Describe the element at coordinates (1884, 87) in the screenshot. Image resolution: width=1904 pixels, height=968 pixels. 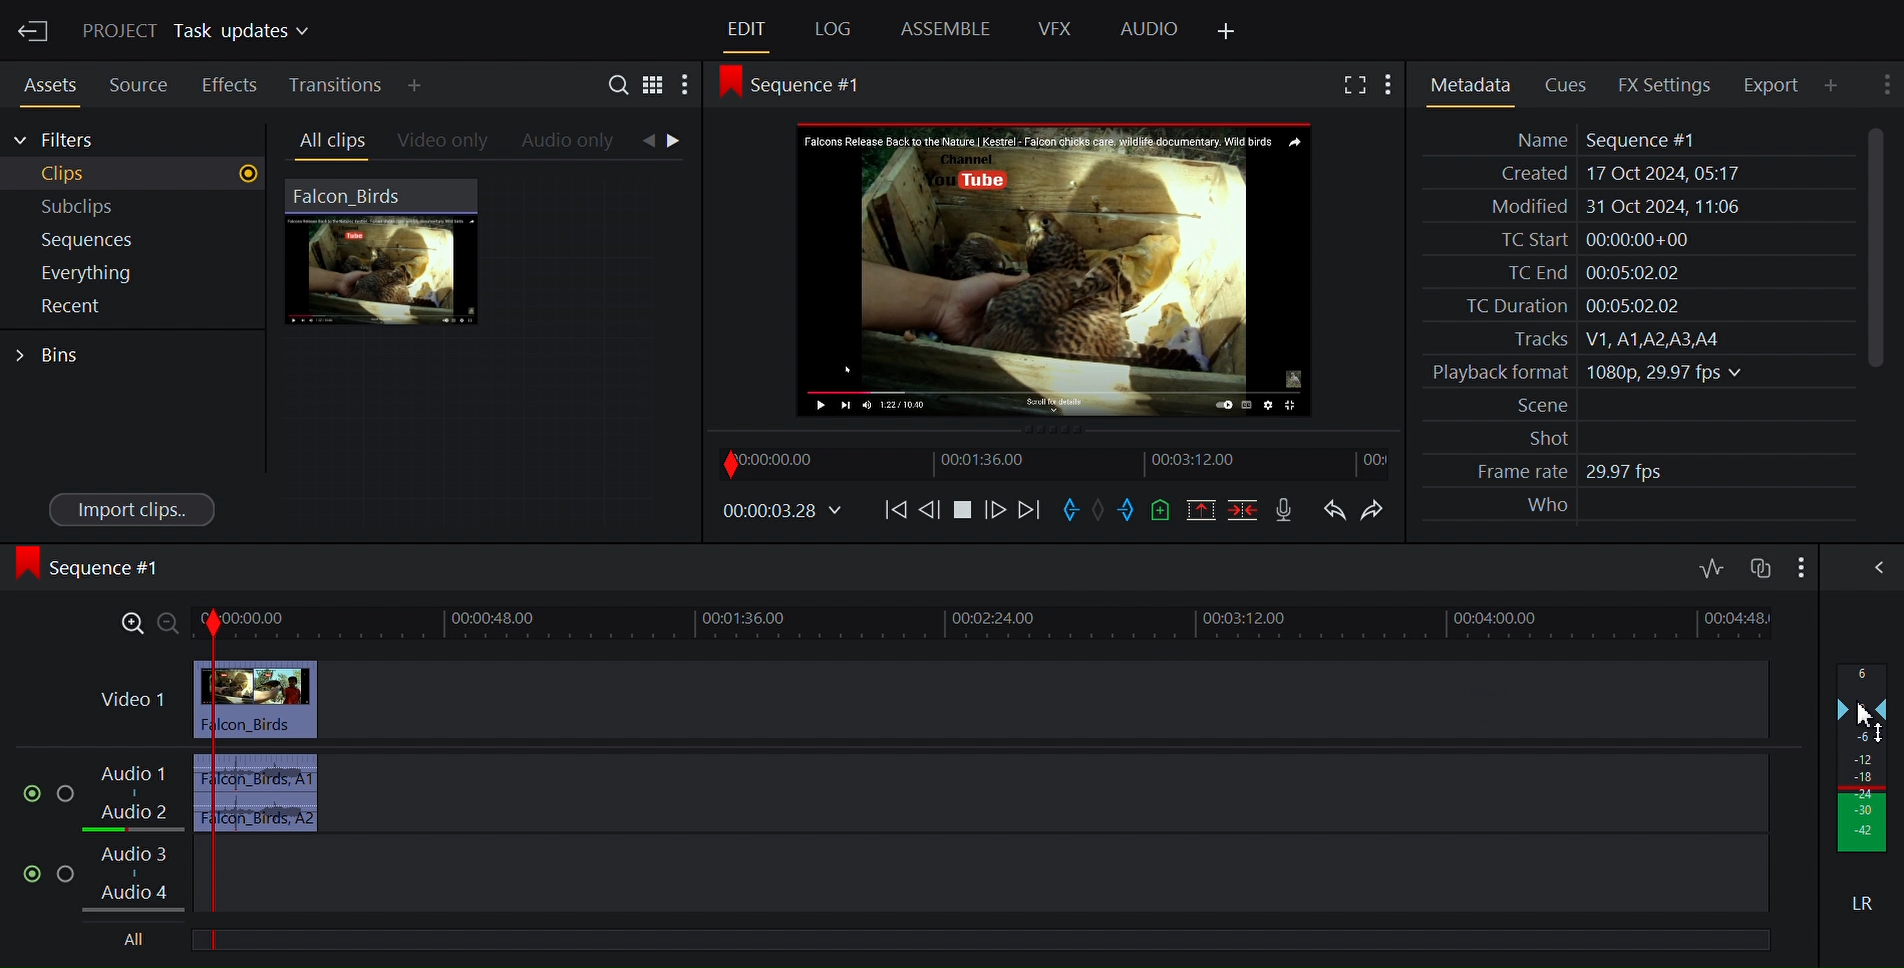
I see `Show settings menu` at that location.